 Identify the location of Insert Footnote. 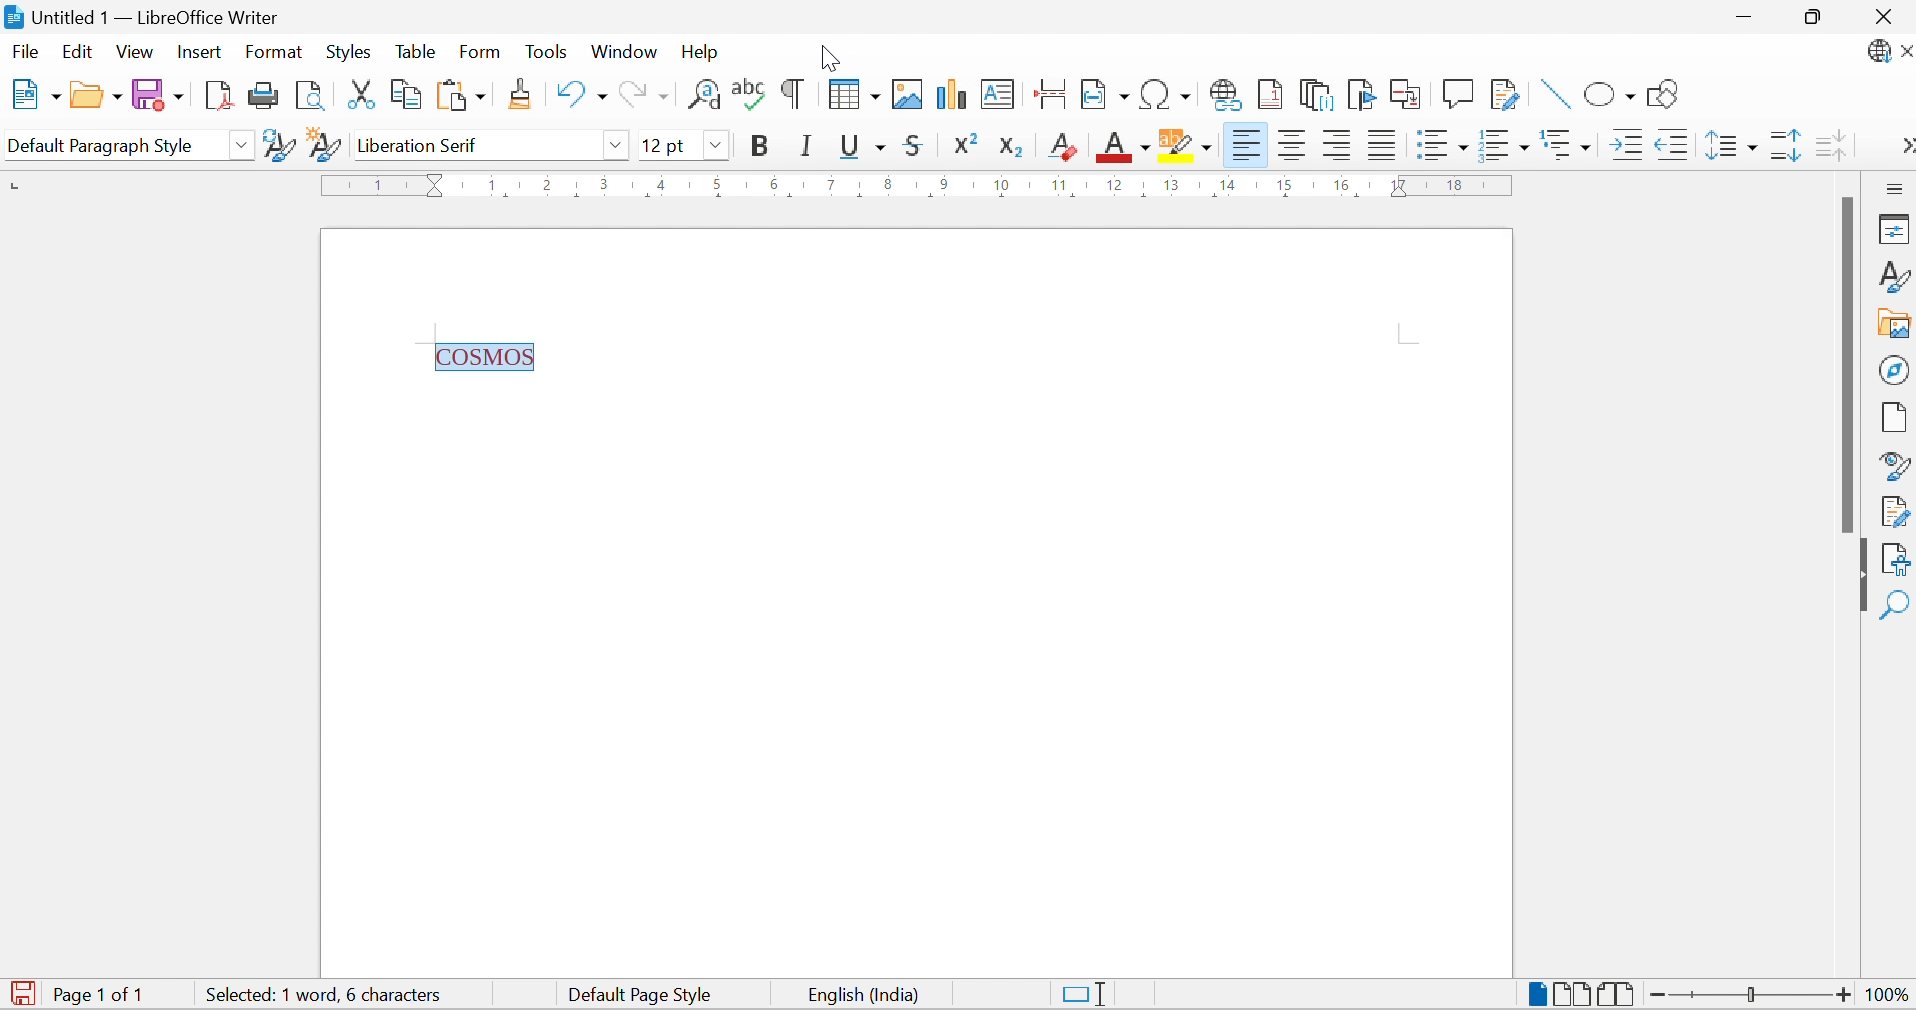
(1269, 95).